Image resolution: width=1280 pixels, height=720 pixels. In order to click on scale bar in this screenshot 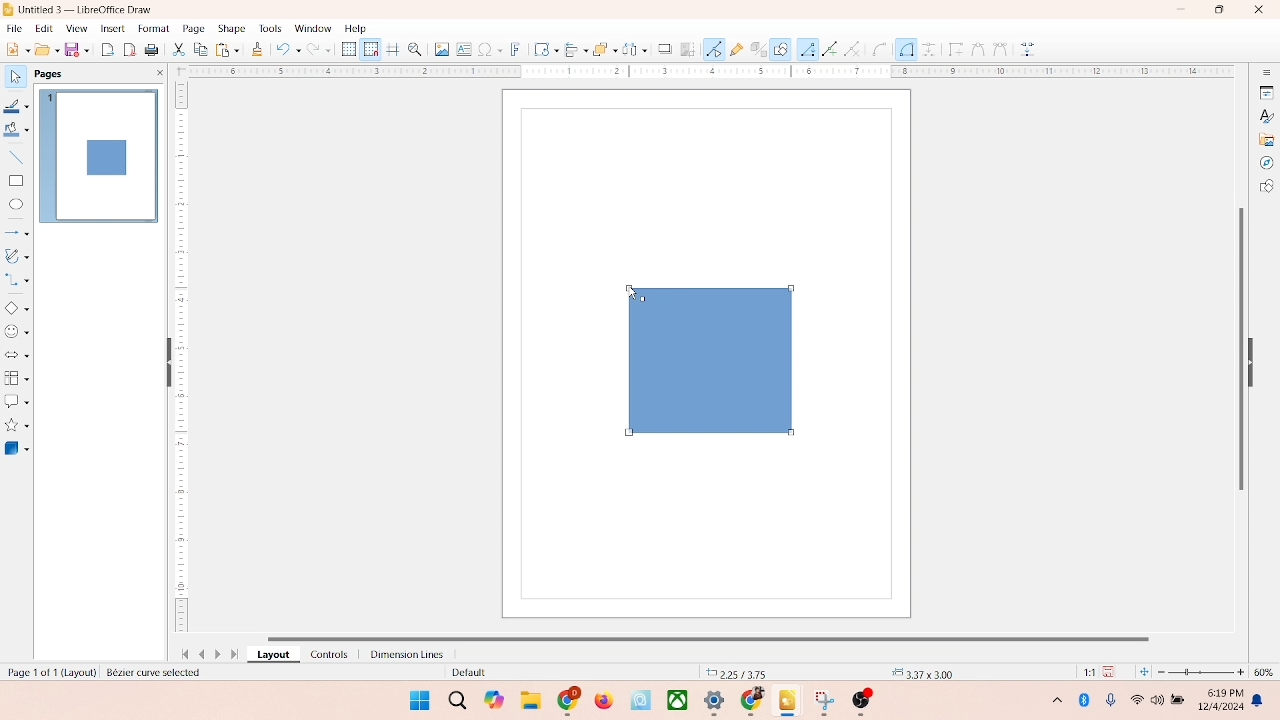, I will do `click(181, 360)`.